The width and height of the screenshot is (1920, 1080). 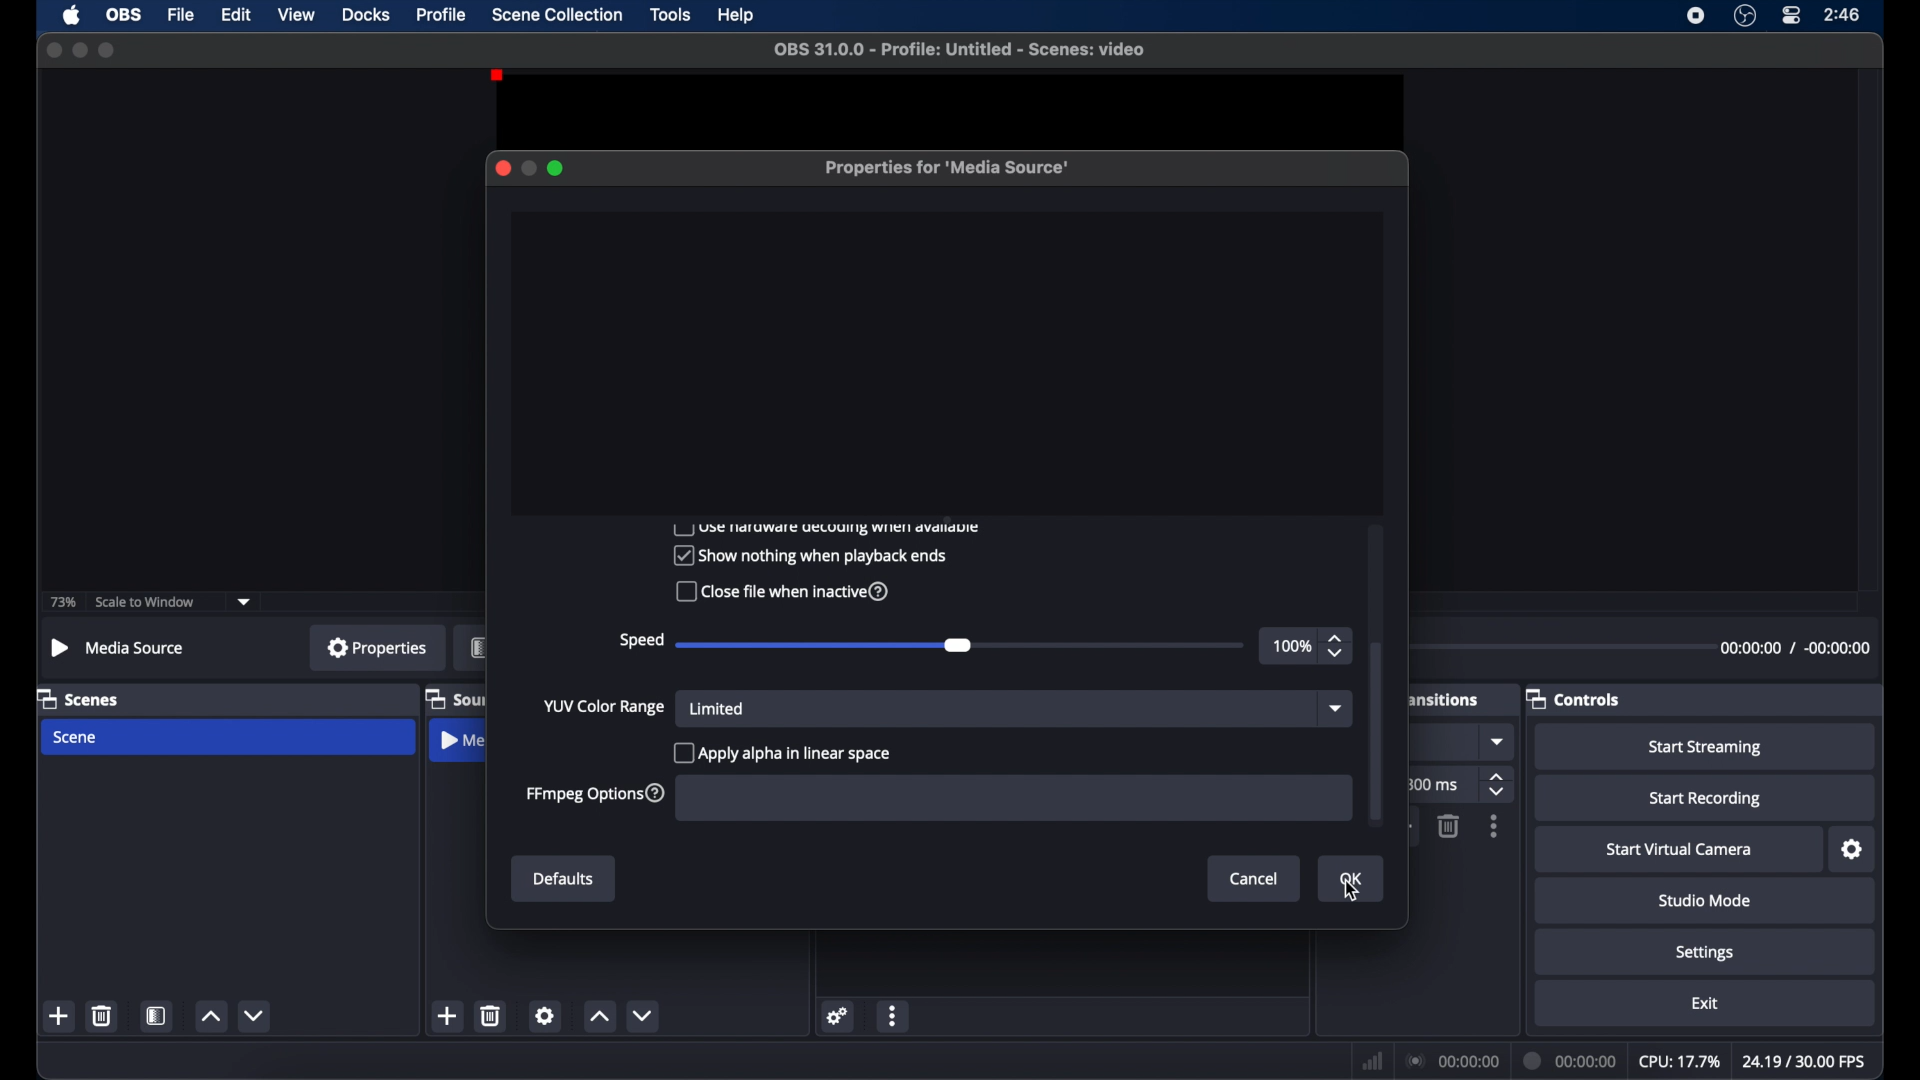 What do you see at coordinates (647, 1016) in the screenshot?
I see `decrement` at bounding box center [647, 1016].